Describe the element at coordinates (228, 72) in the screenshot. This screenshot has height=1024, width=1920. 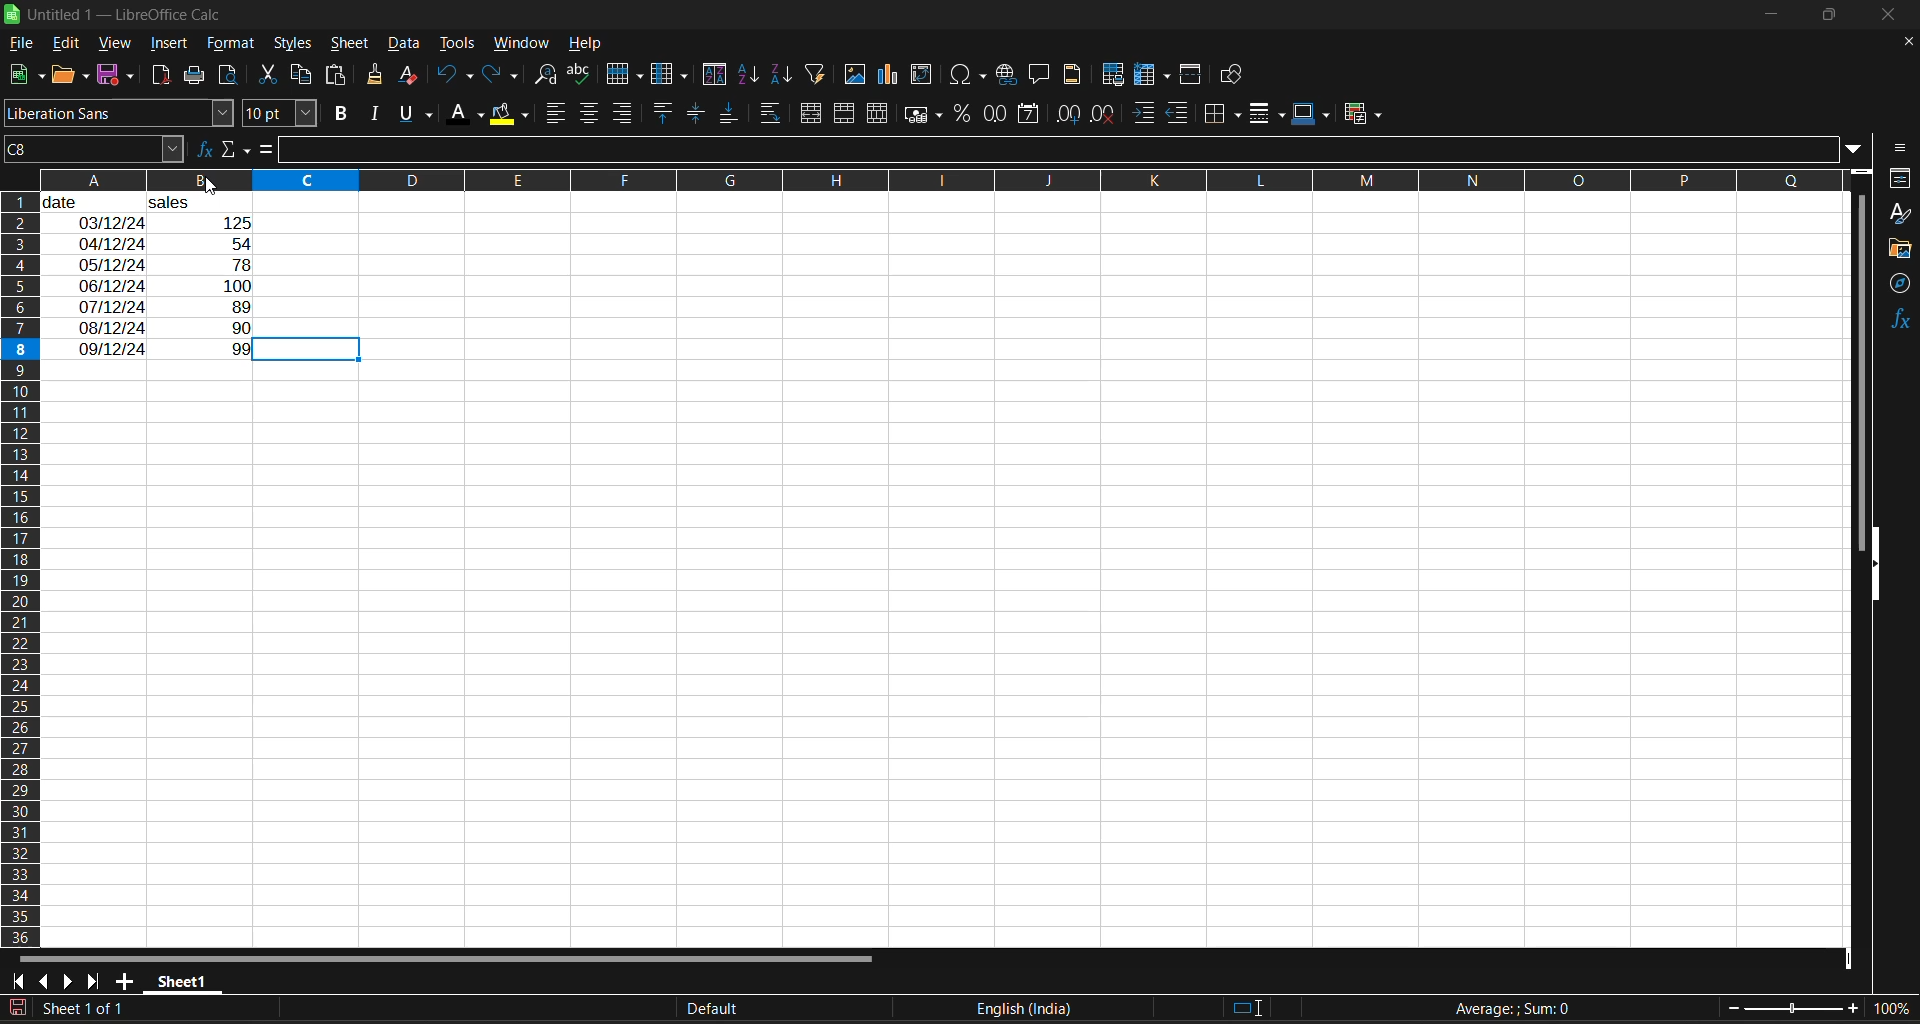
I see `toggle print preview` at that location.